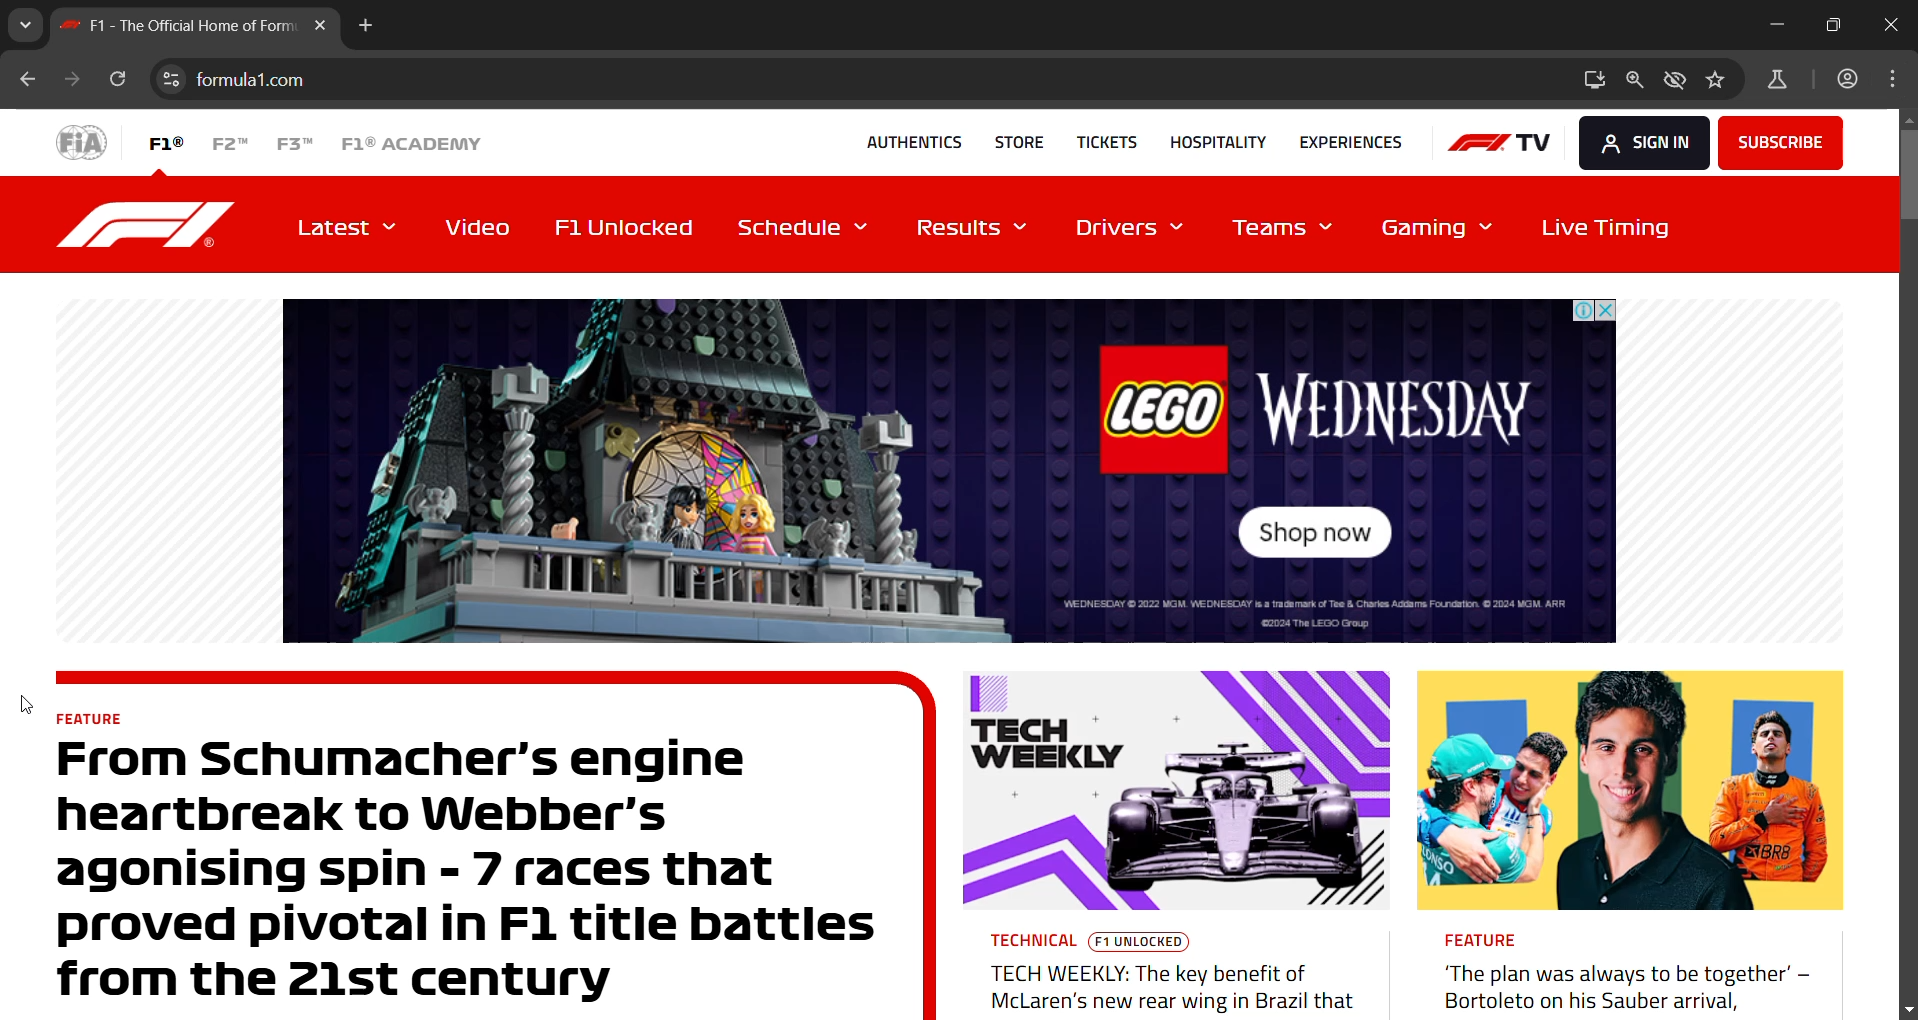 This screenshot has width=1918, height=1020. Describe the element at coordinates (28, 82) in the screenshot. I see `click to go back` at that location.